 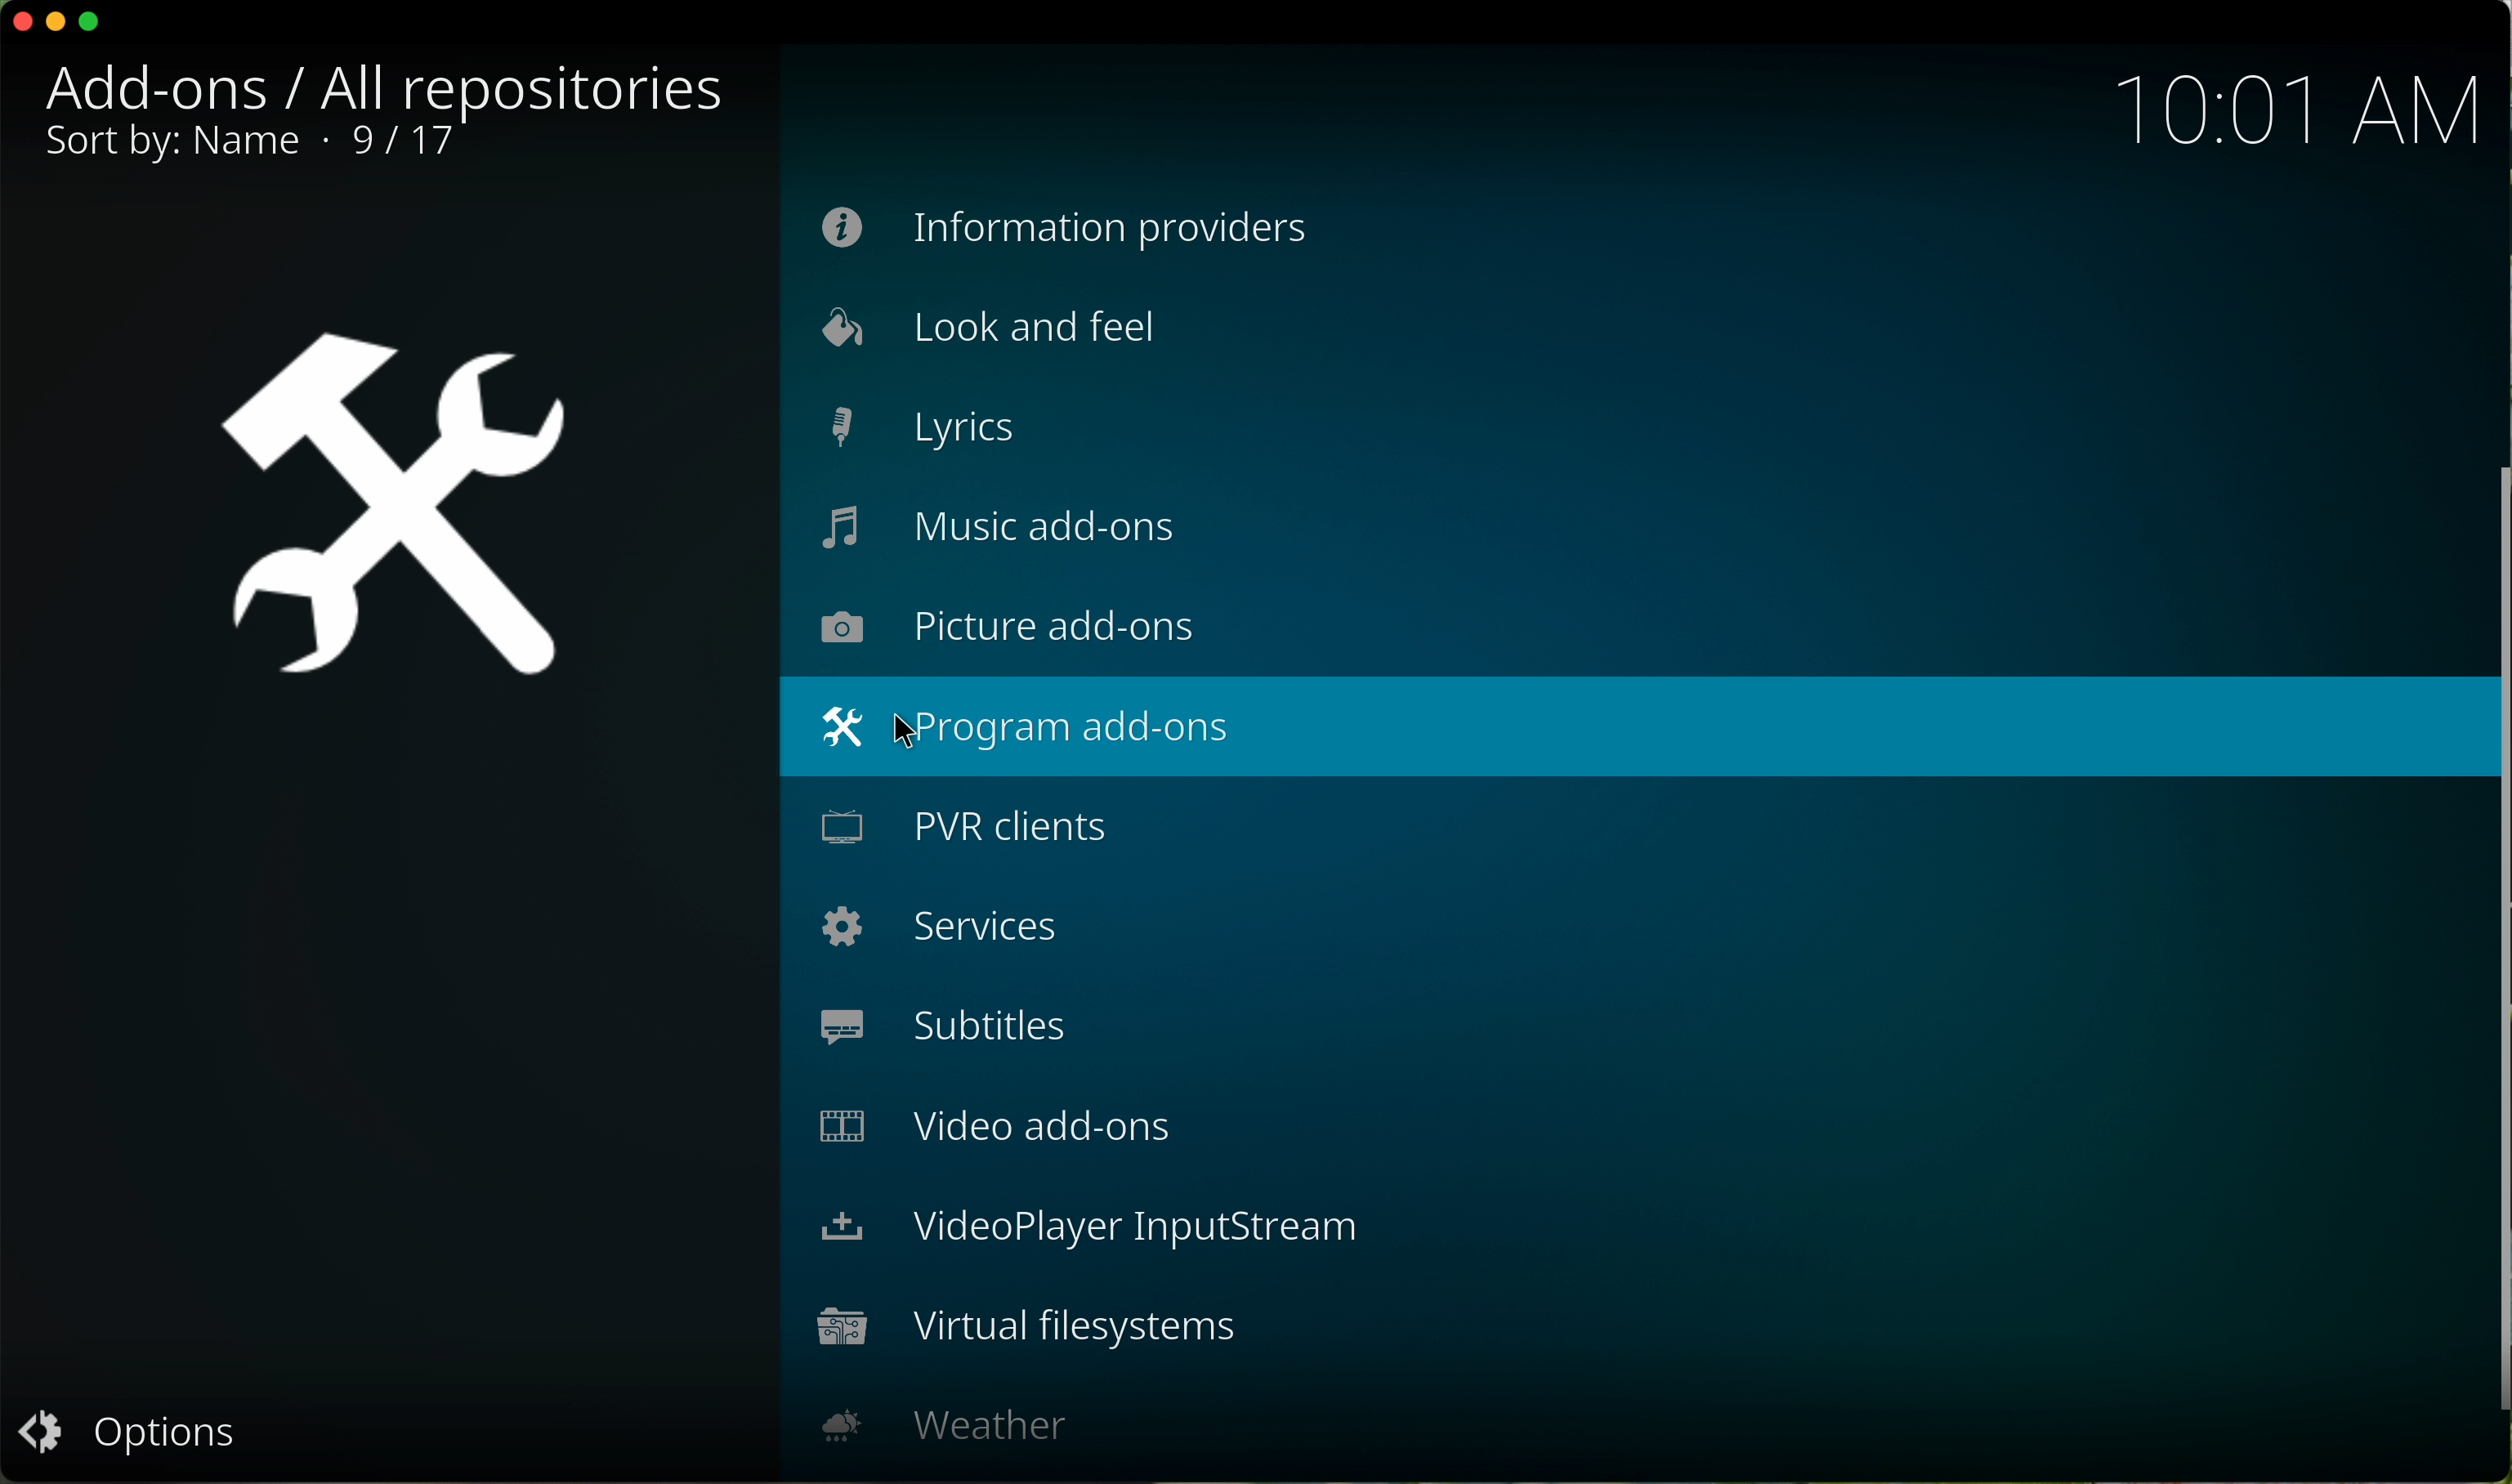 I want to click on lyrics, so click(x=918, y=430).